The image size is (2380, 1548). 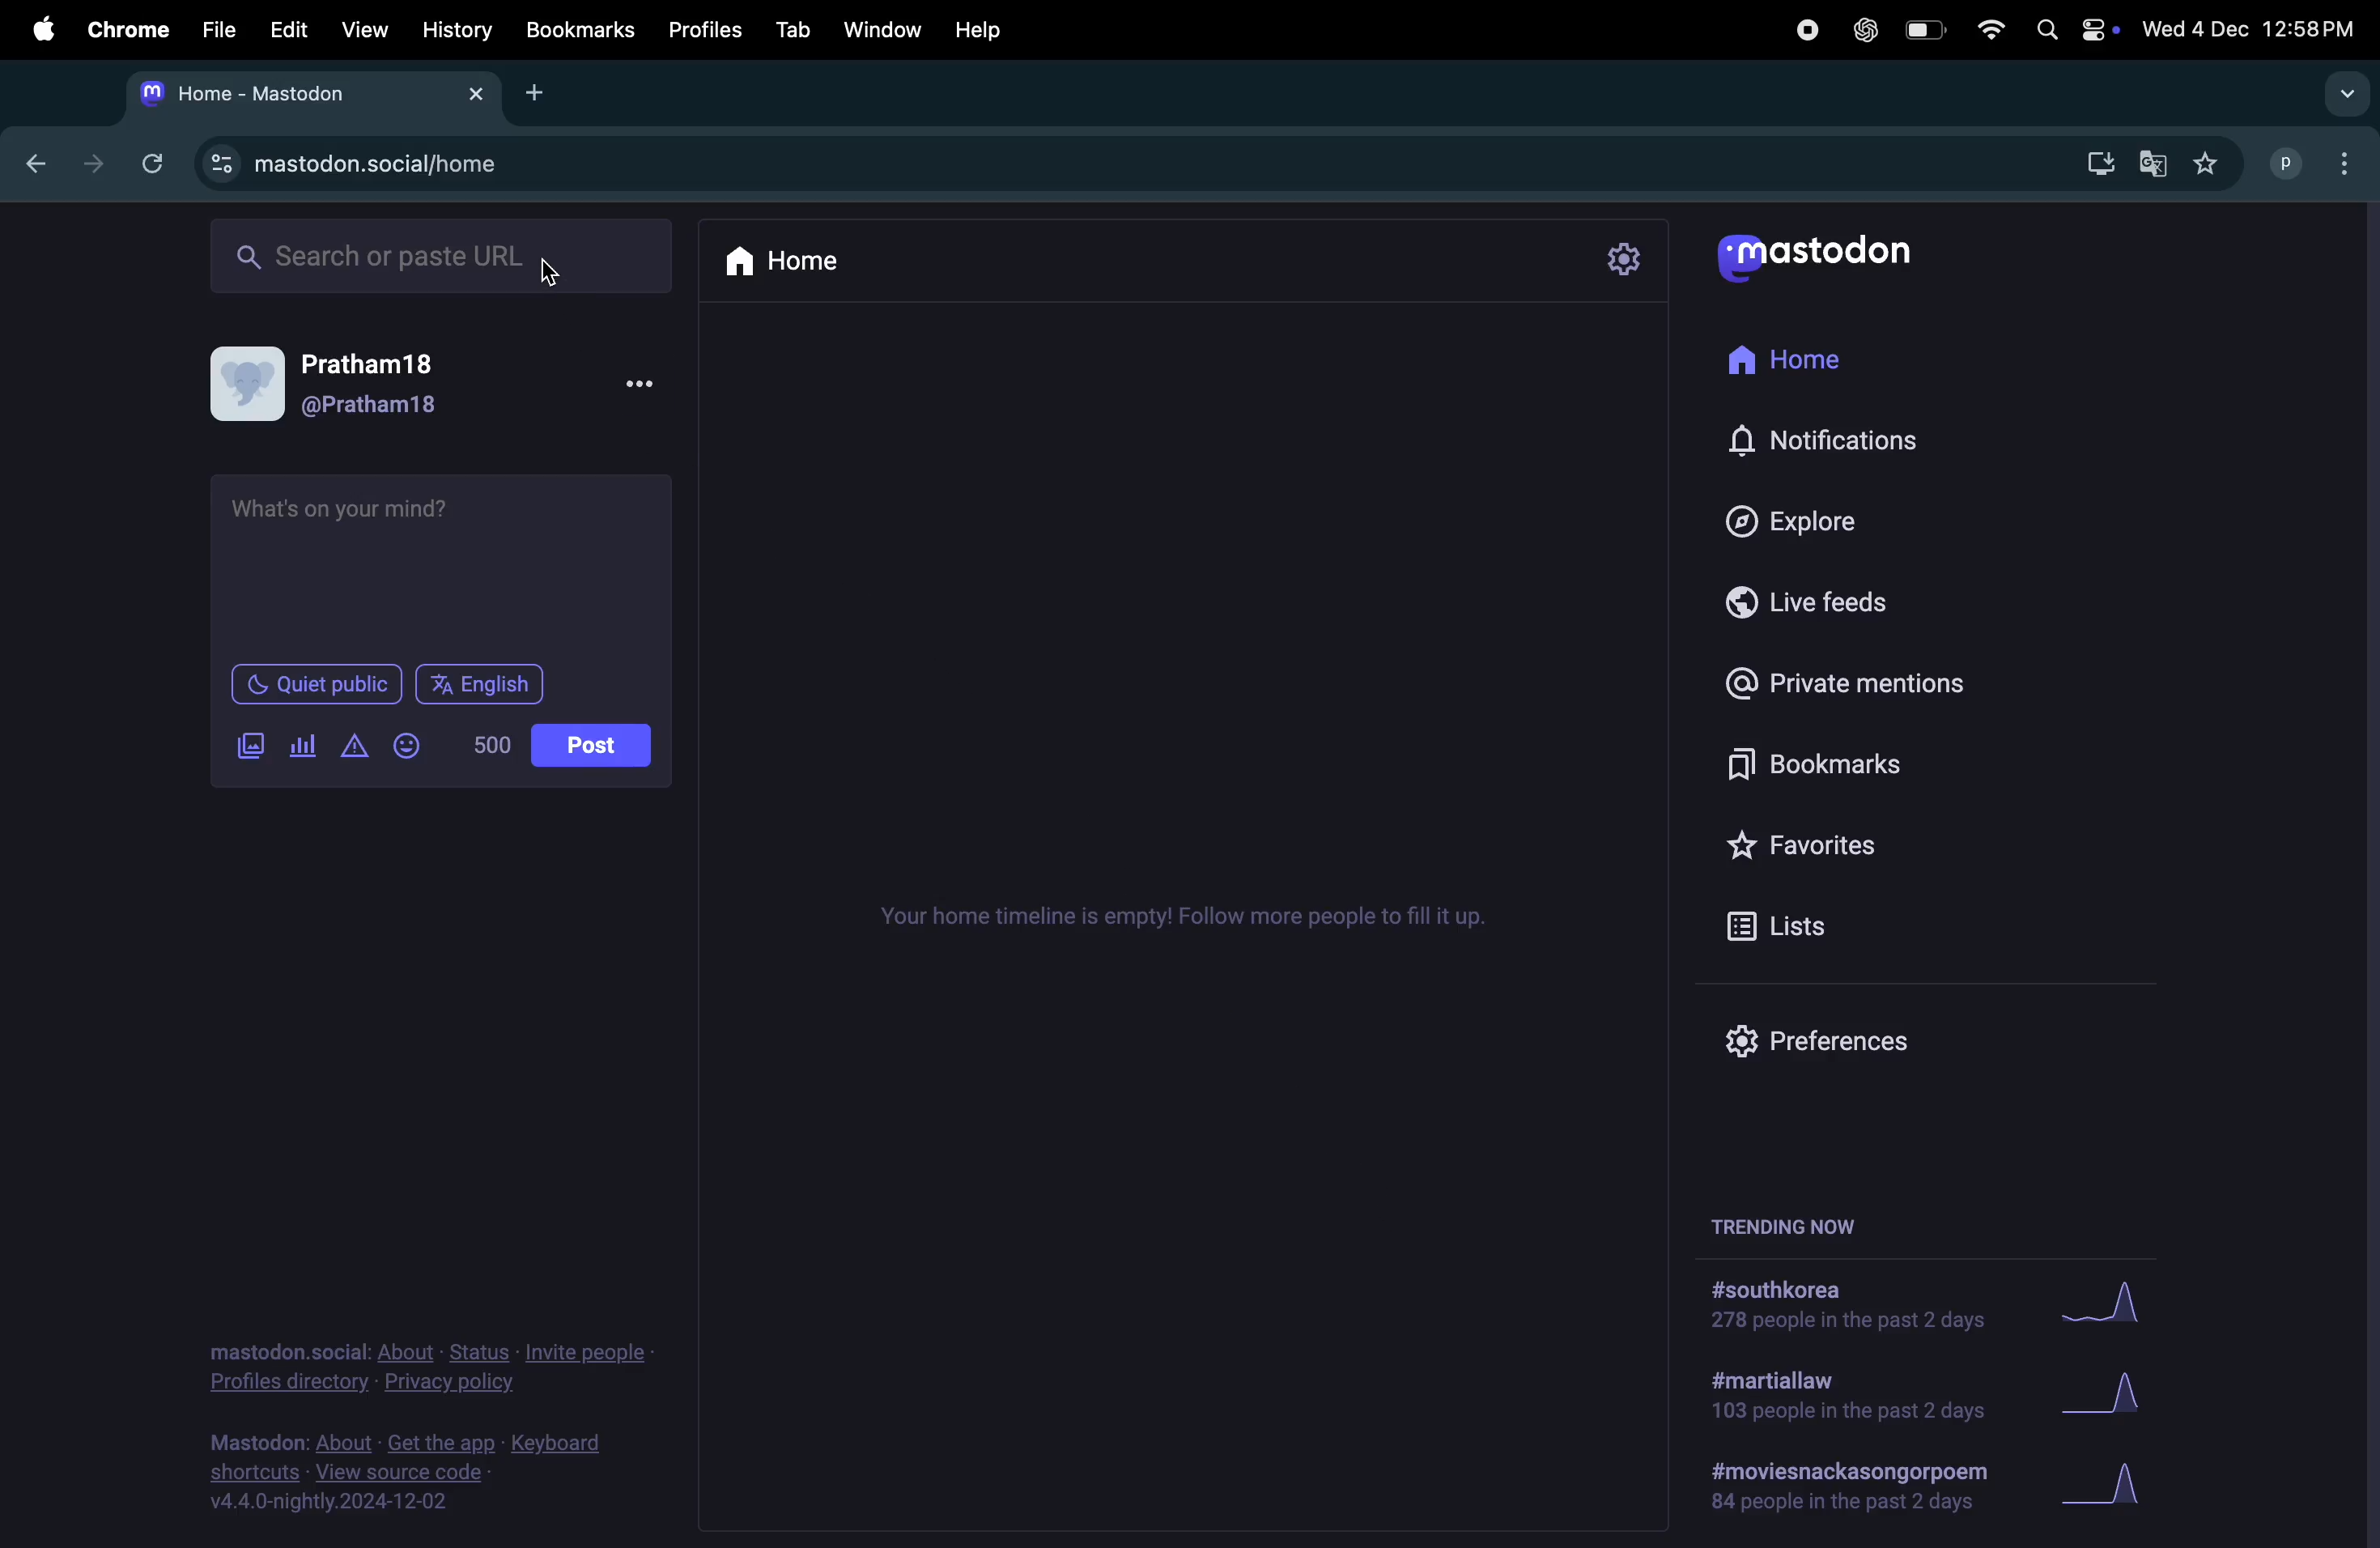 What do you see at coordinates (2312, 163) in the screenshot?
I see `user profiles` at bounding box center [2312, 163].